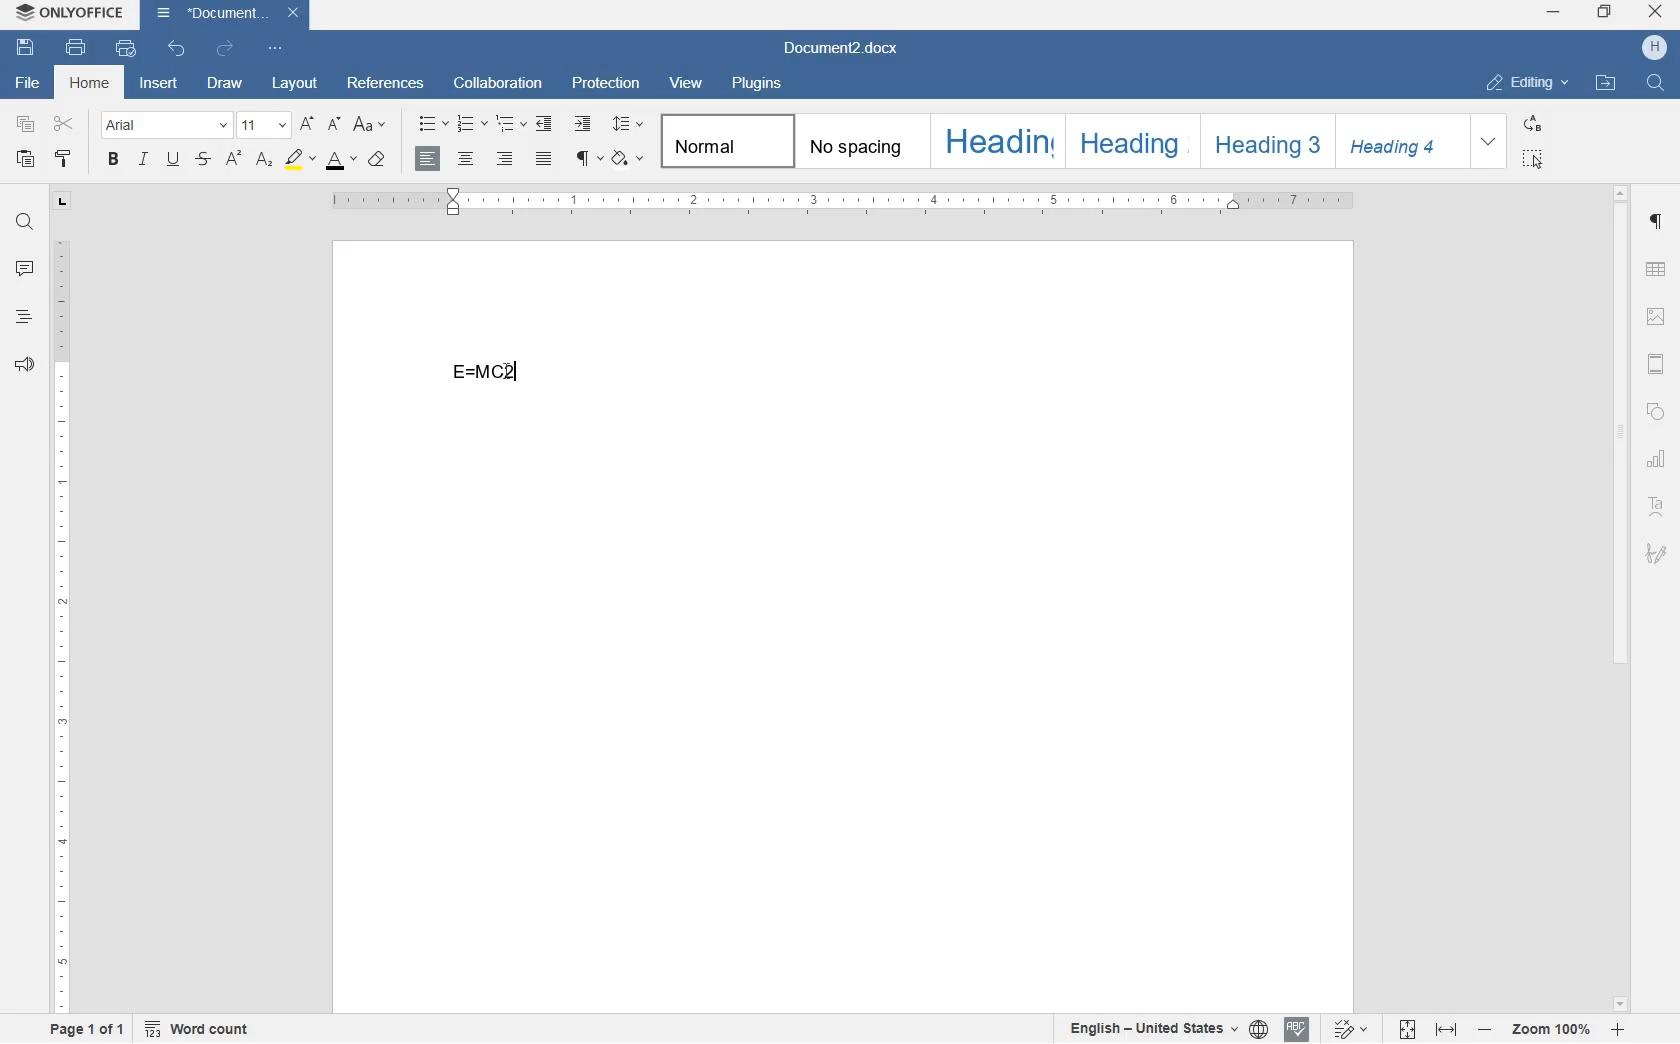 This screenshot has width=1680, height=1044. What do you see at coordinates (233, 157) in the screenshot?
I see `superscript` at bounding box center [233, 157].